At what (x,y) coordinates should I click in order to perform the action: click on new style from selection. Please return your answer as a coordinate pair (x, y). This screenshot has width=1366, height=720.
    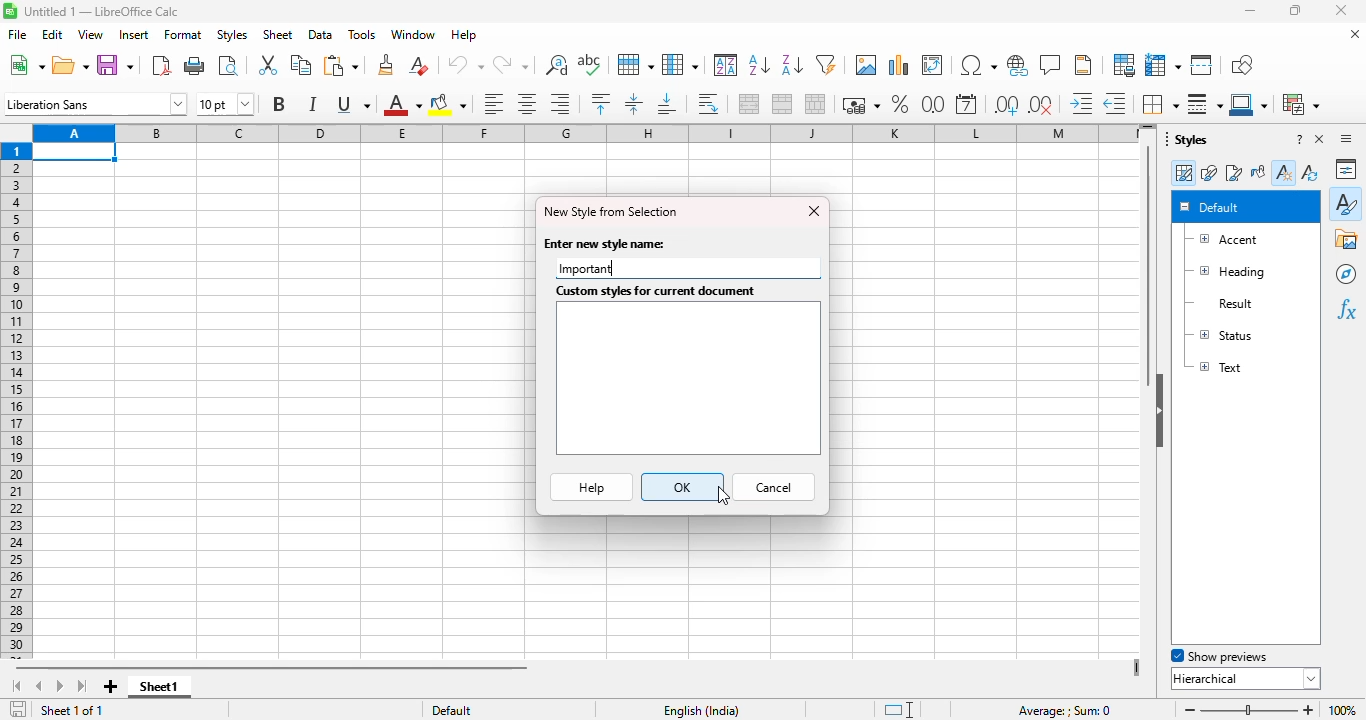
    Looking at the image, I should click on (1283, 171).